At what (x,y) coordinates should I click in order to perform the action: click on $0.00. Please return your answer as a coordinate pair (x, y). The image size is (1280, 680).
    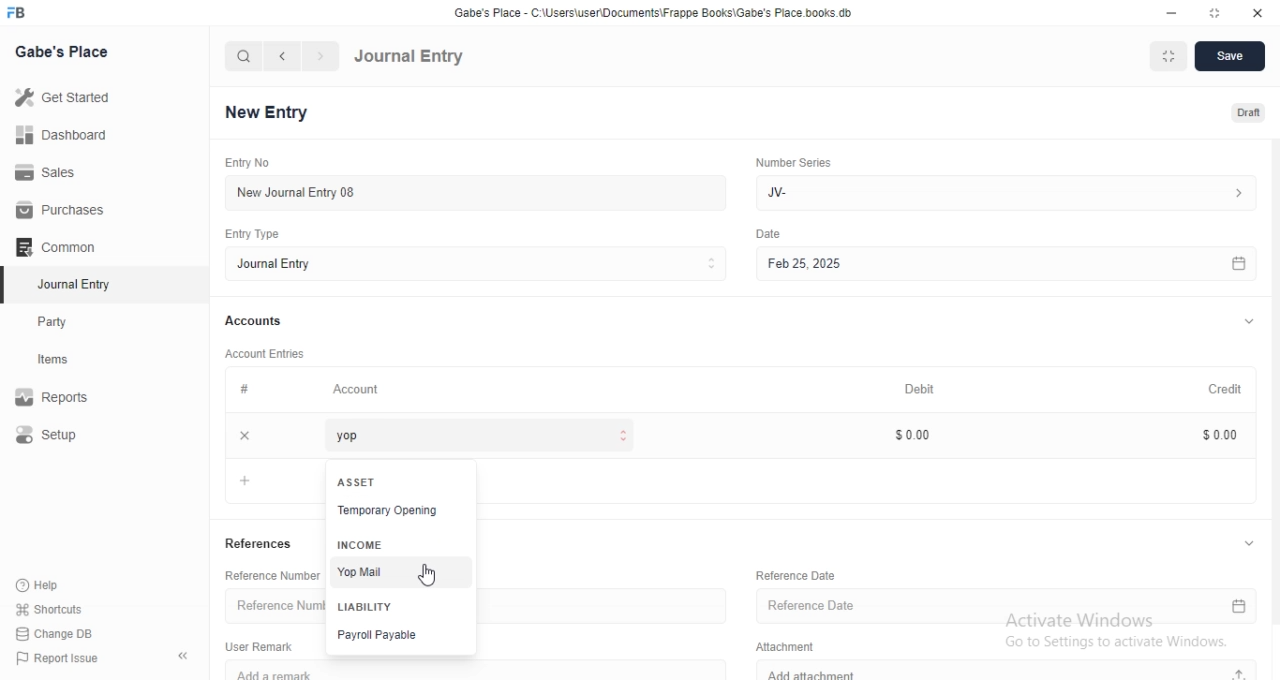
    Looking at the image, I should click on (1210, 434).